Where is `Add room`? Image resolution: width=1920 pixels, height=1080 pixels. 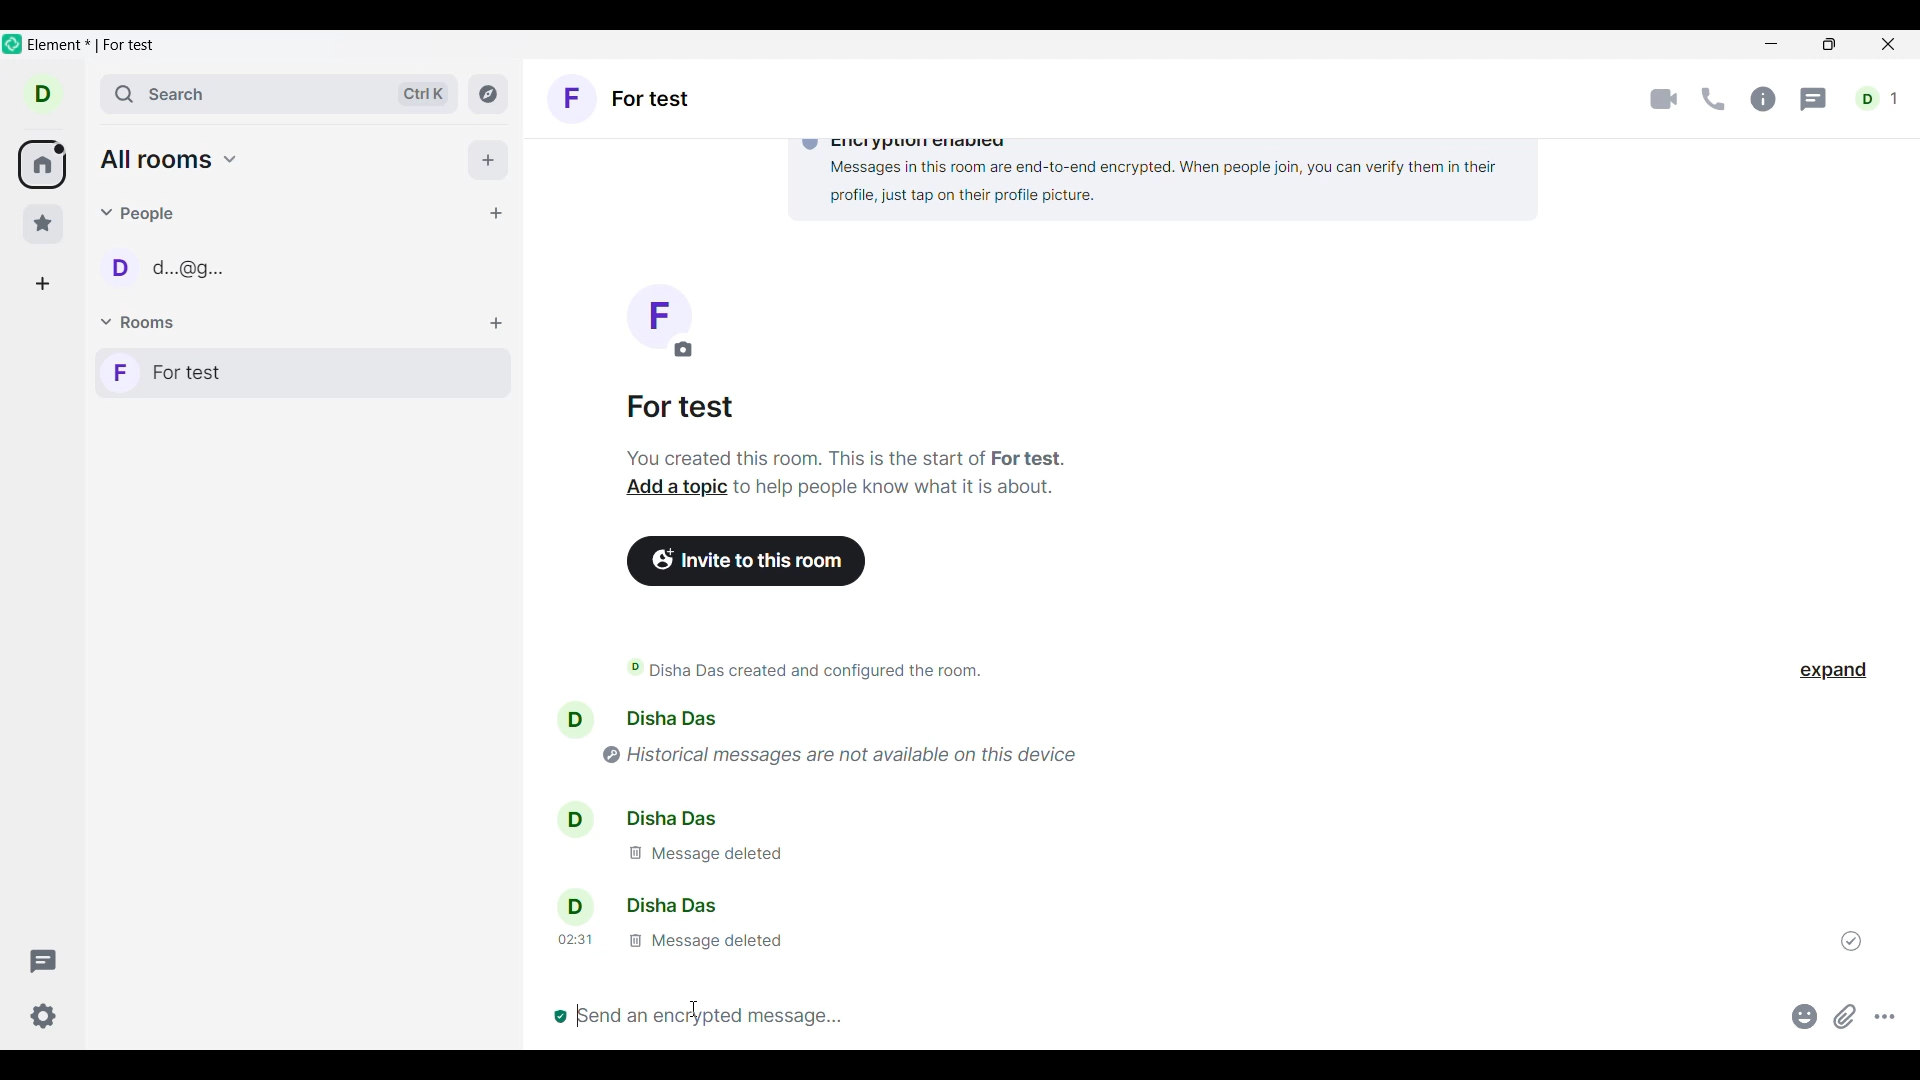 Add room is located at coordinates (496, 324).